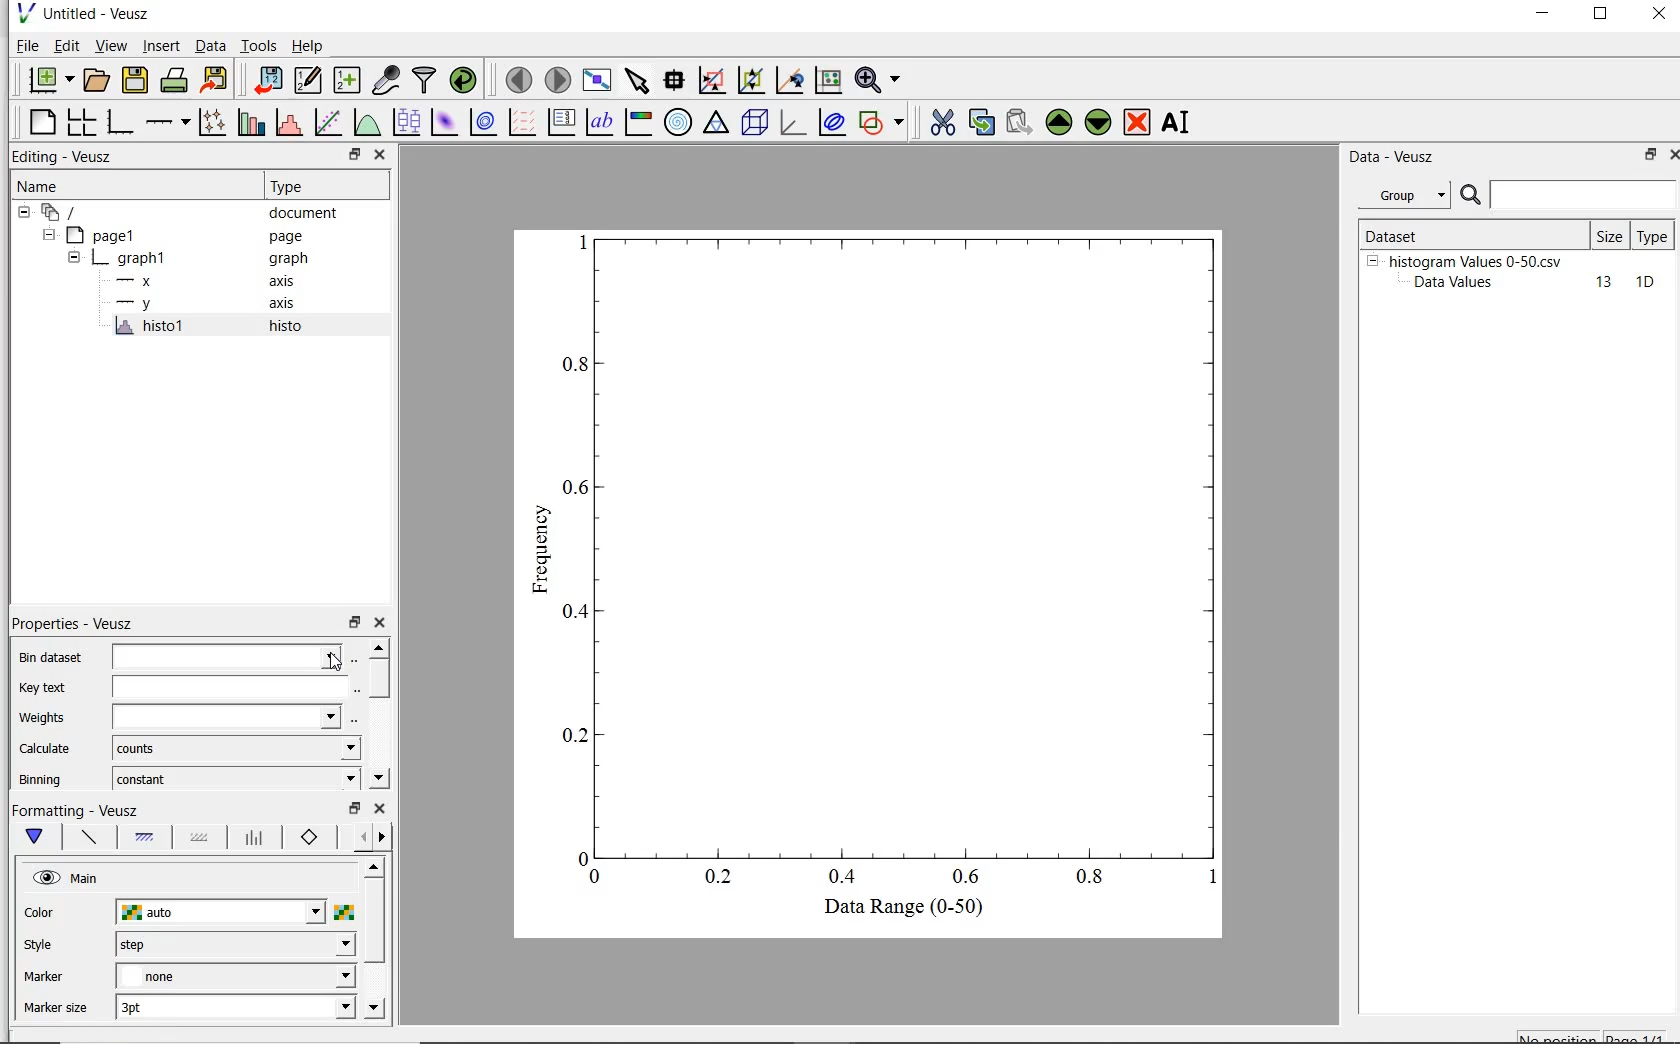 This screenshot has height=1044, width=1680. I want to click on  constant, so click(236, 777).